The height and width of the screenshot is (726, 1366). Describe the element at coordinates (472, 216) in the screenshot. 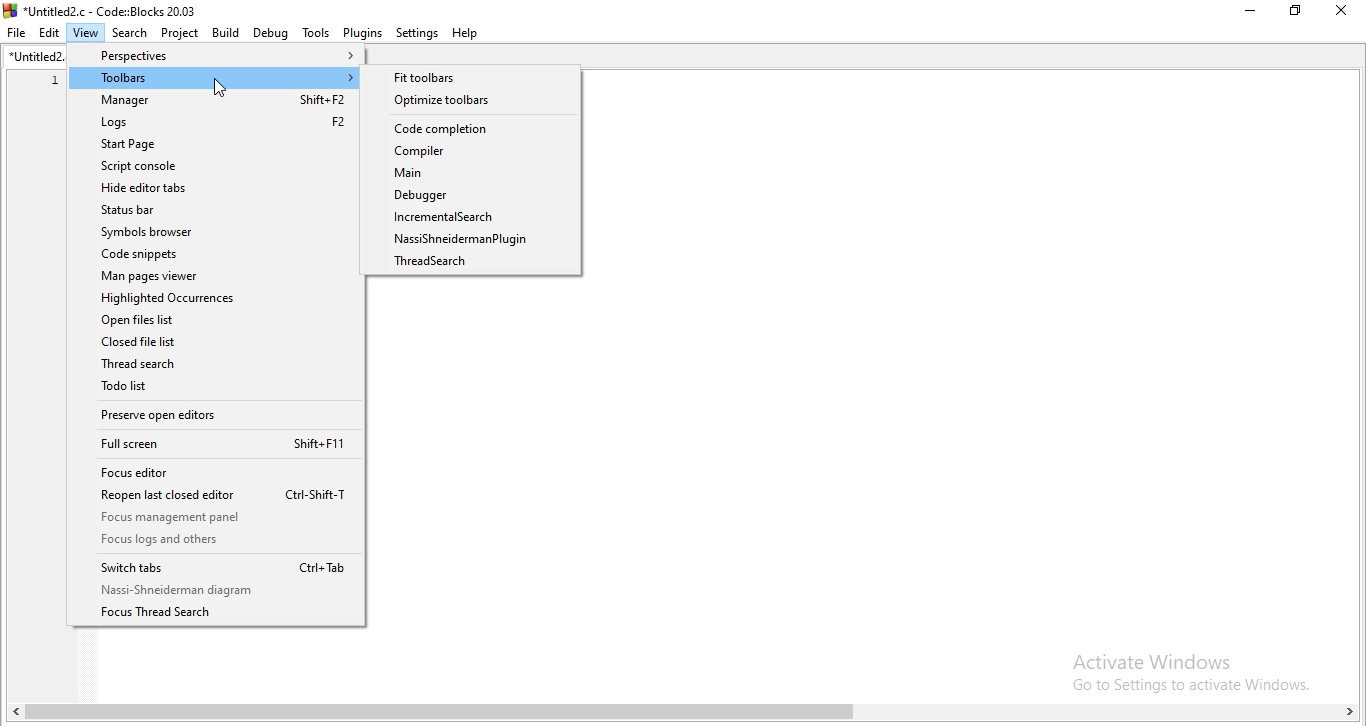

I see `IncrementalSearch` at that location.